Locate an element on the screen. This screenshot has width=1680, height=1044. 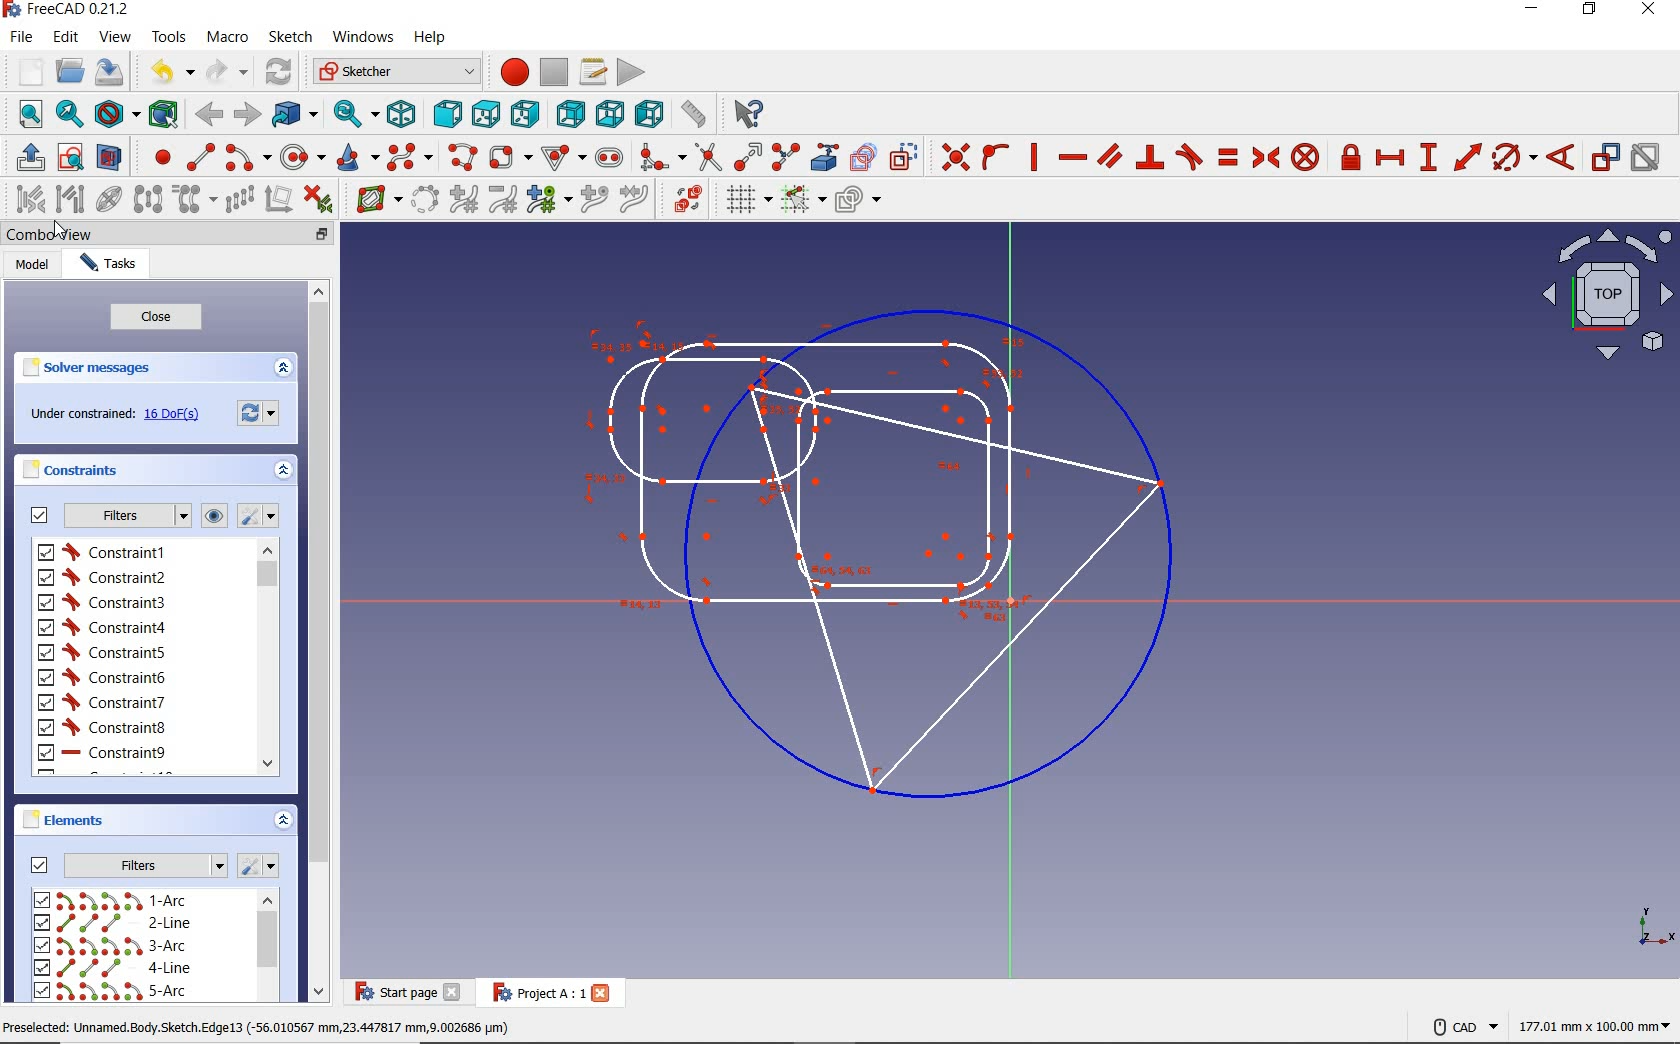
open is located at coordinates (67, 72).